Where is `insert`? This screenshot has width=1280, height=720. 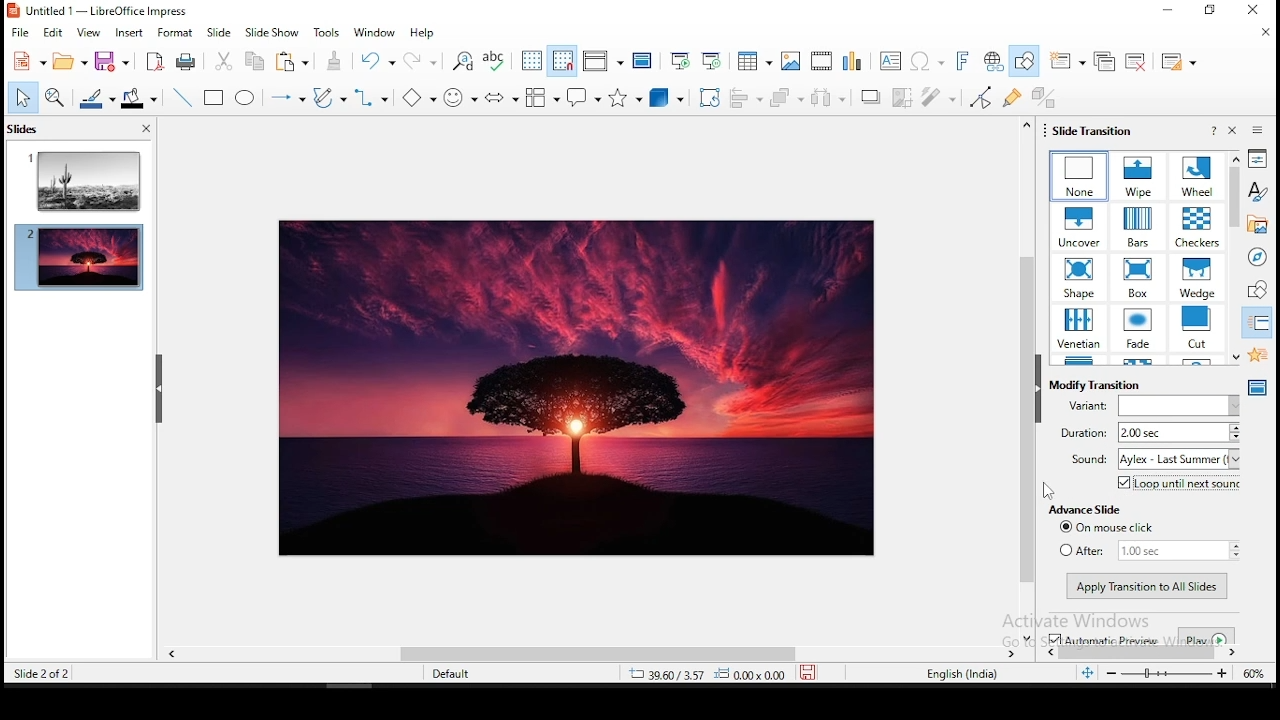
insert is located at coordinates (128, 31).